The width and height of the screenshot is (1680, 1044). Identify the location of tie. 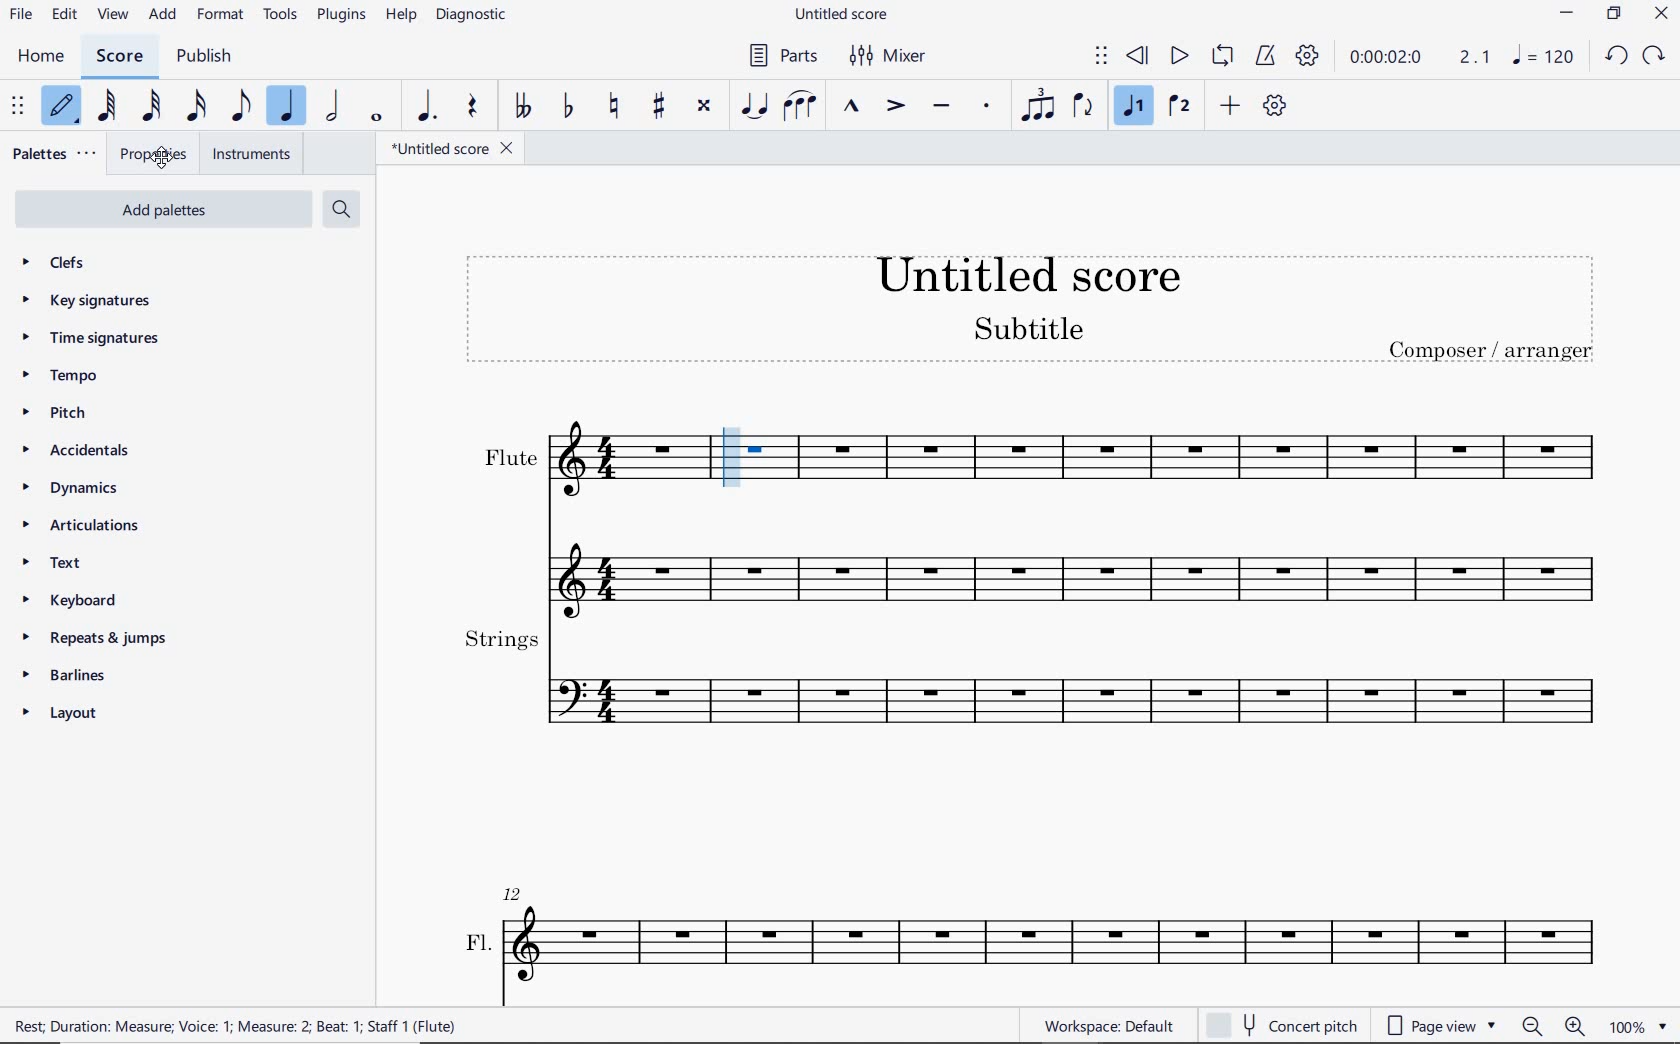
(754, 105).